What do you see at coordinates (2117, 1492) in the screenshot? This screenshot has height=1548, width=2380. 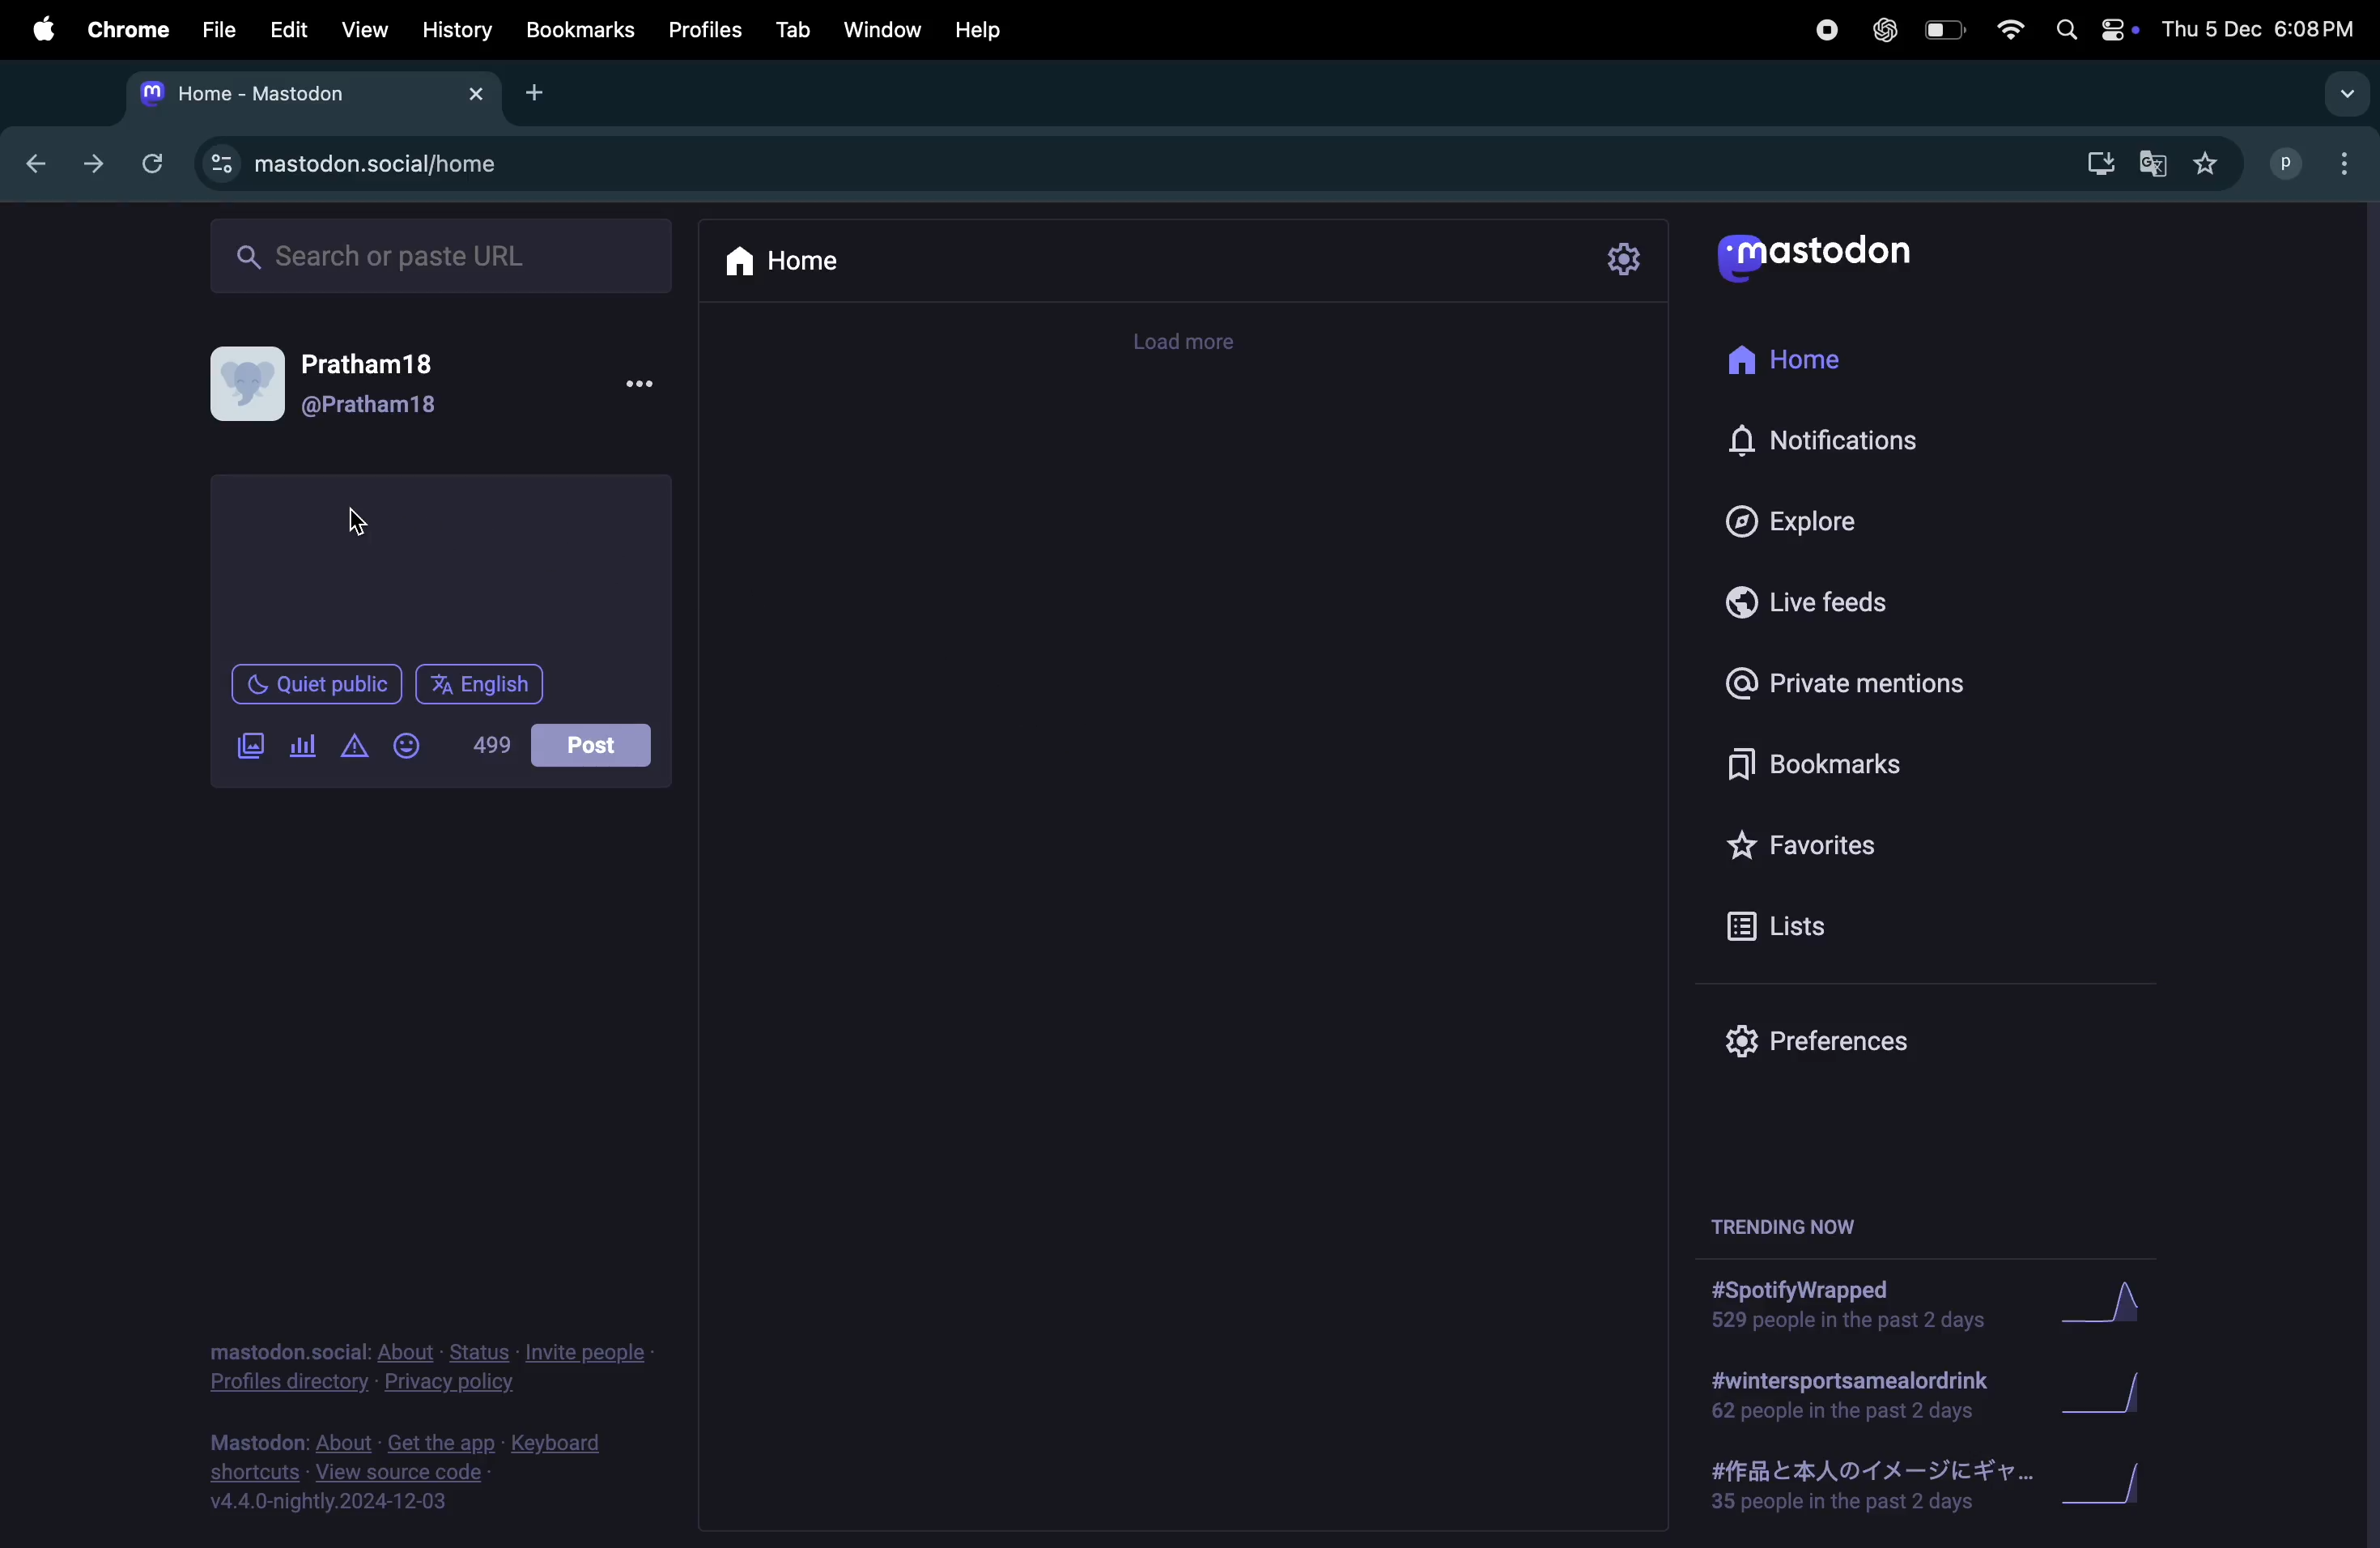 I see `graph` at bounding box center [2117, 1492].